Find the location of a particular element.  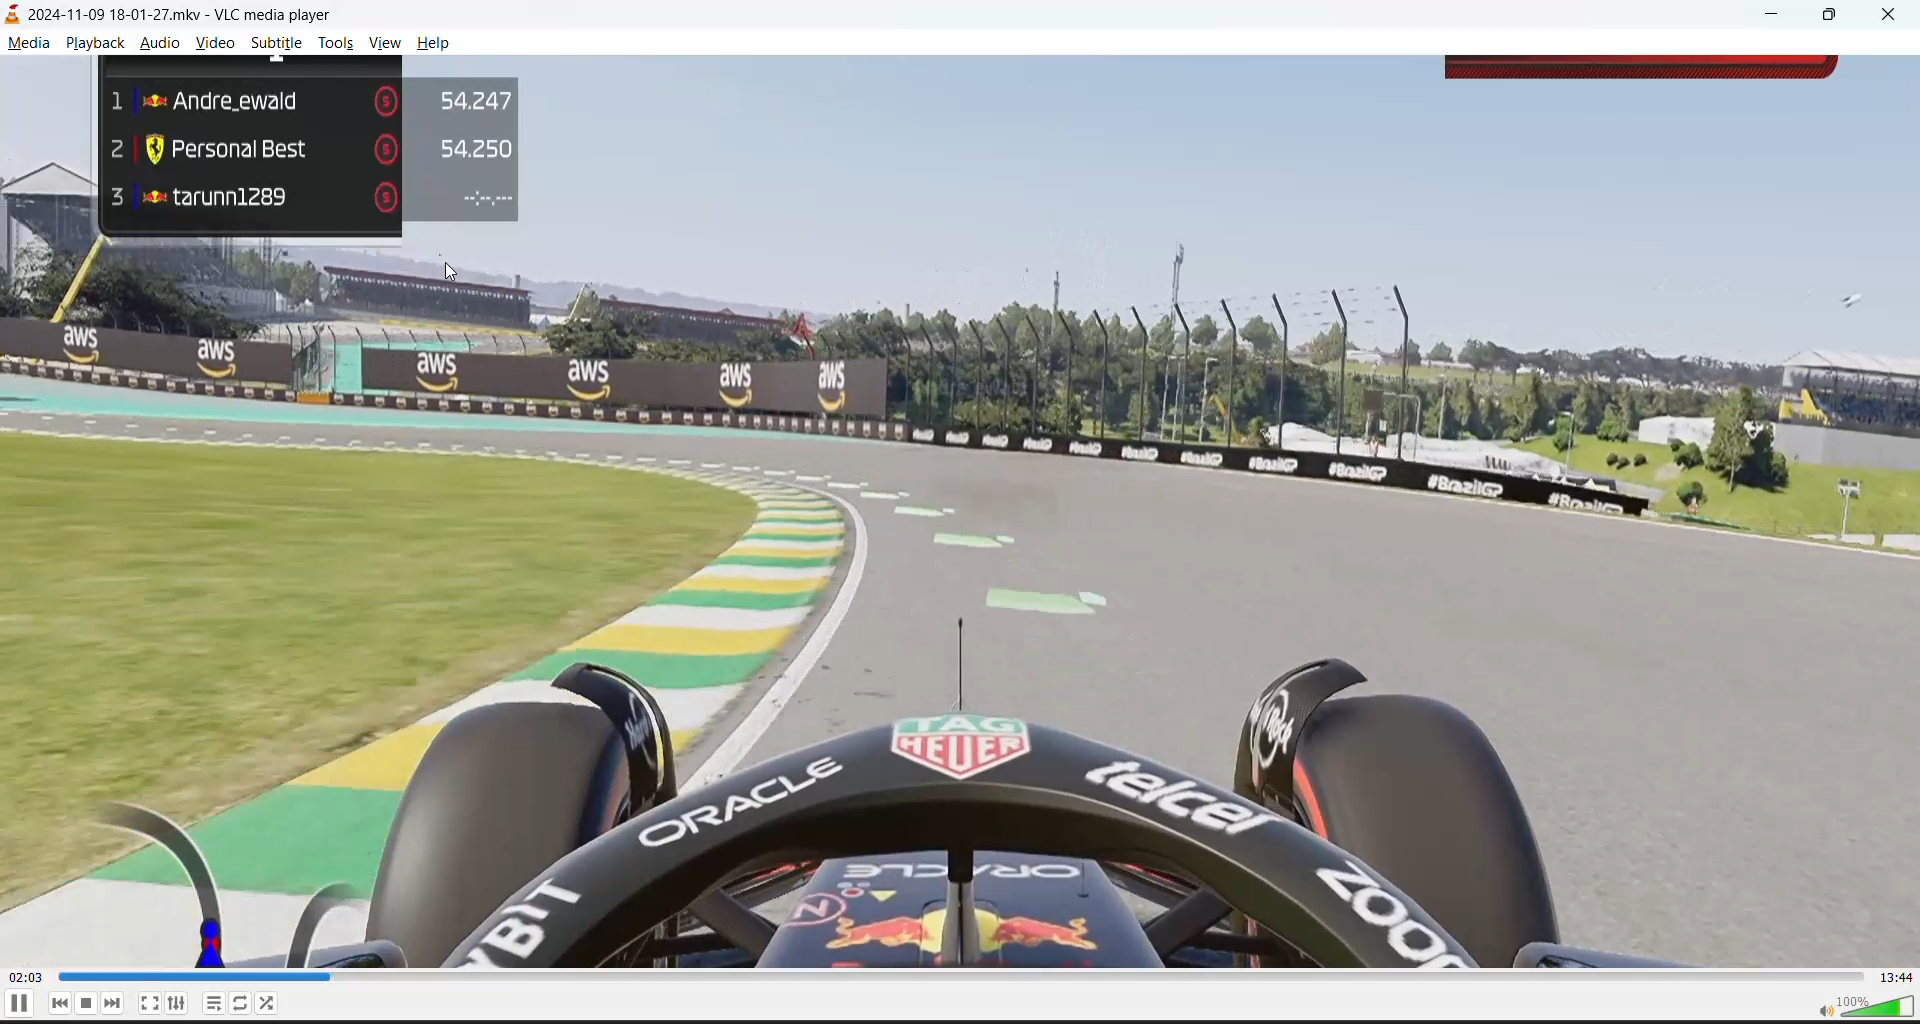

playback is located at coordinates (100, 42).